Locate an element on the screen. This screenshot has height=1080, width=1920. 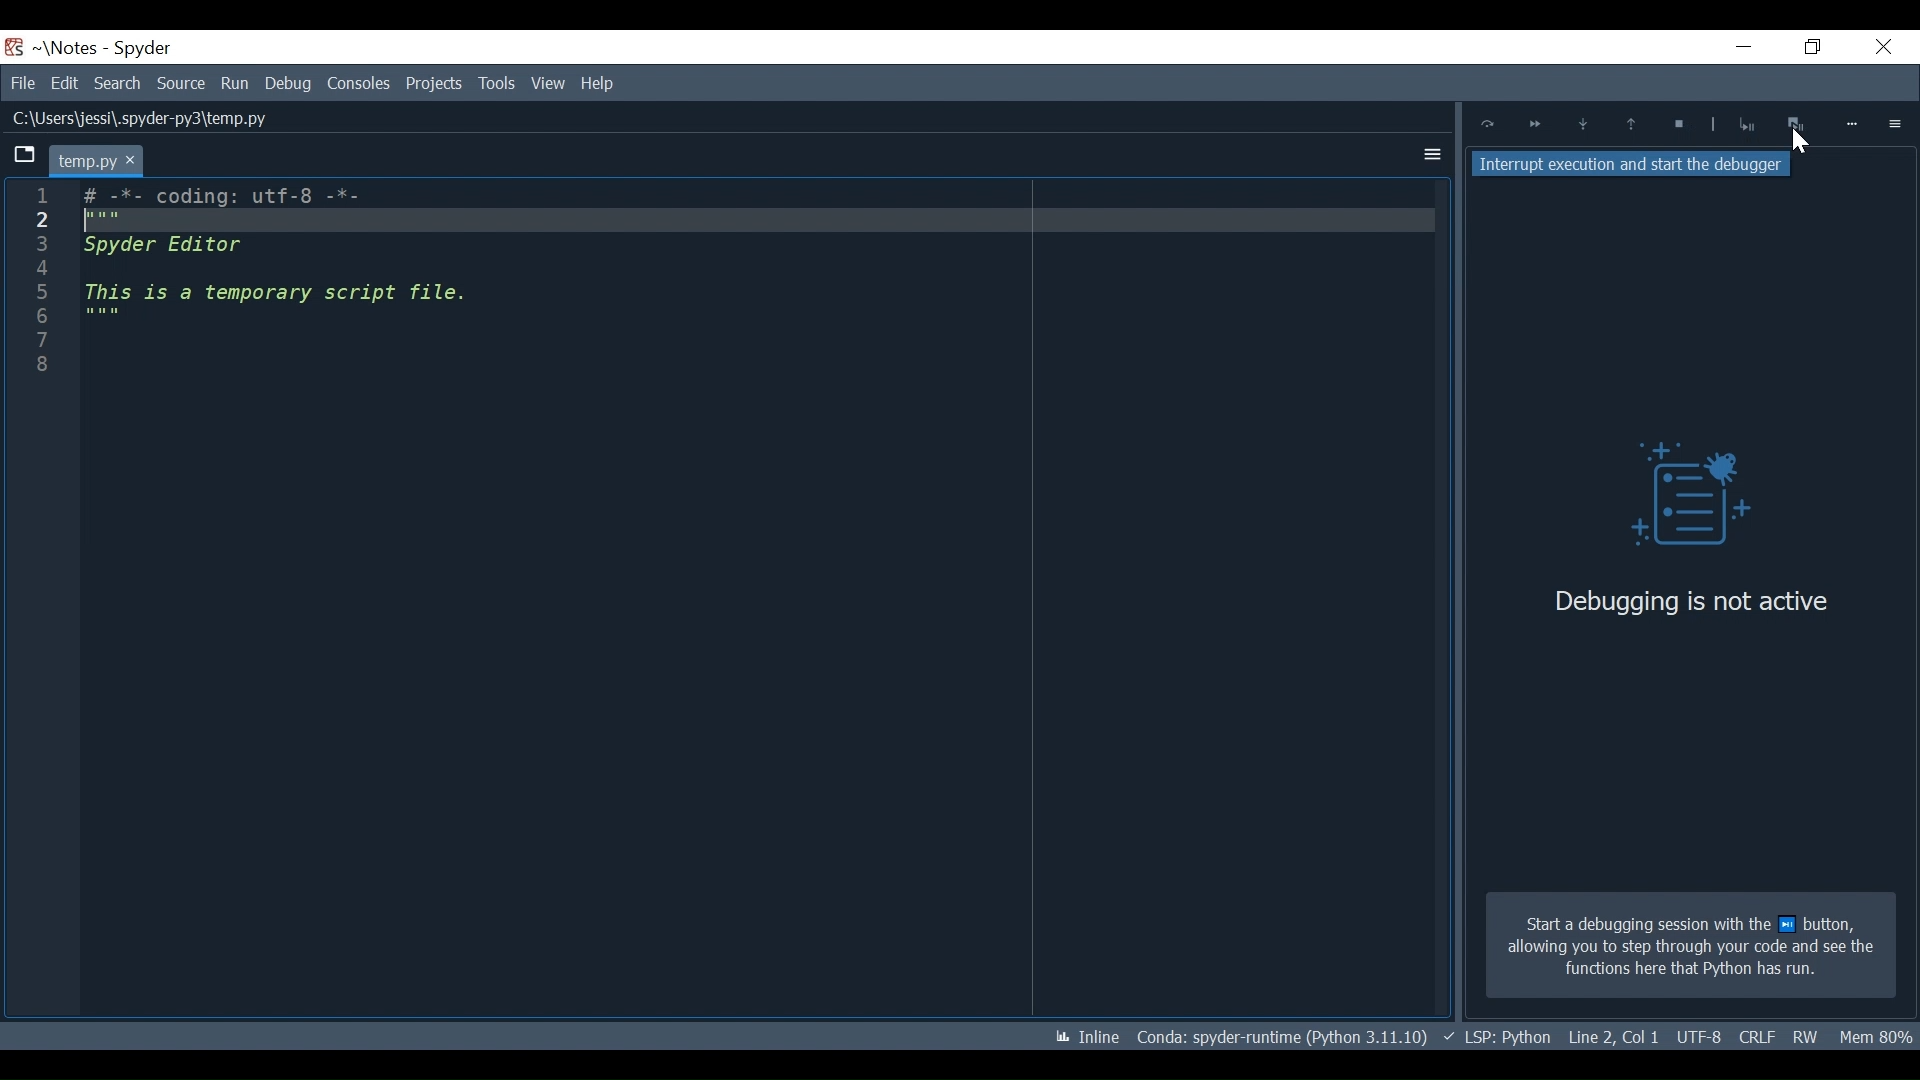
Minimize is located at coordinates (1732, 49).